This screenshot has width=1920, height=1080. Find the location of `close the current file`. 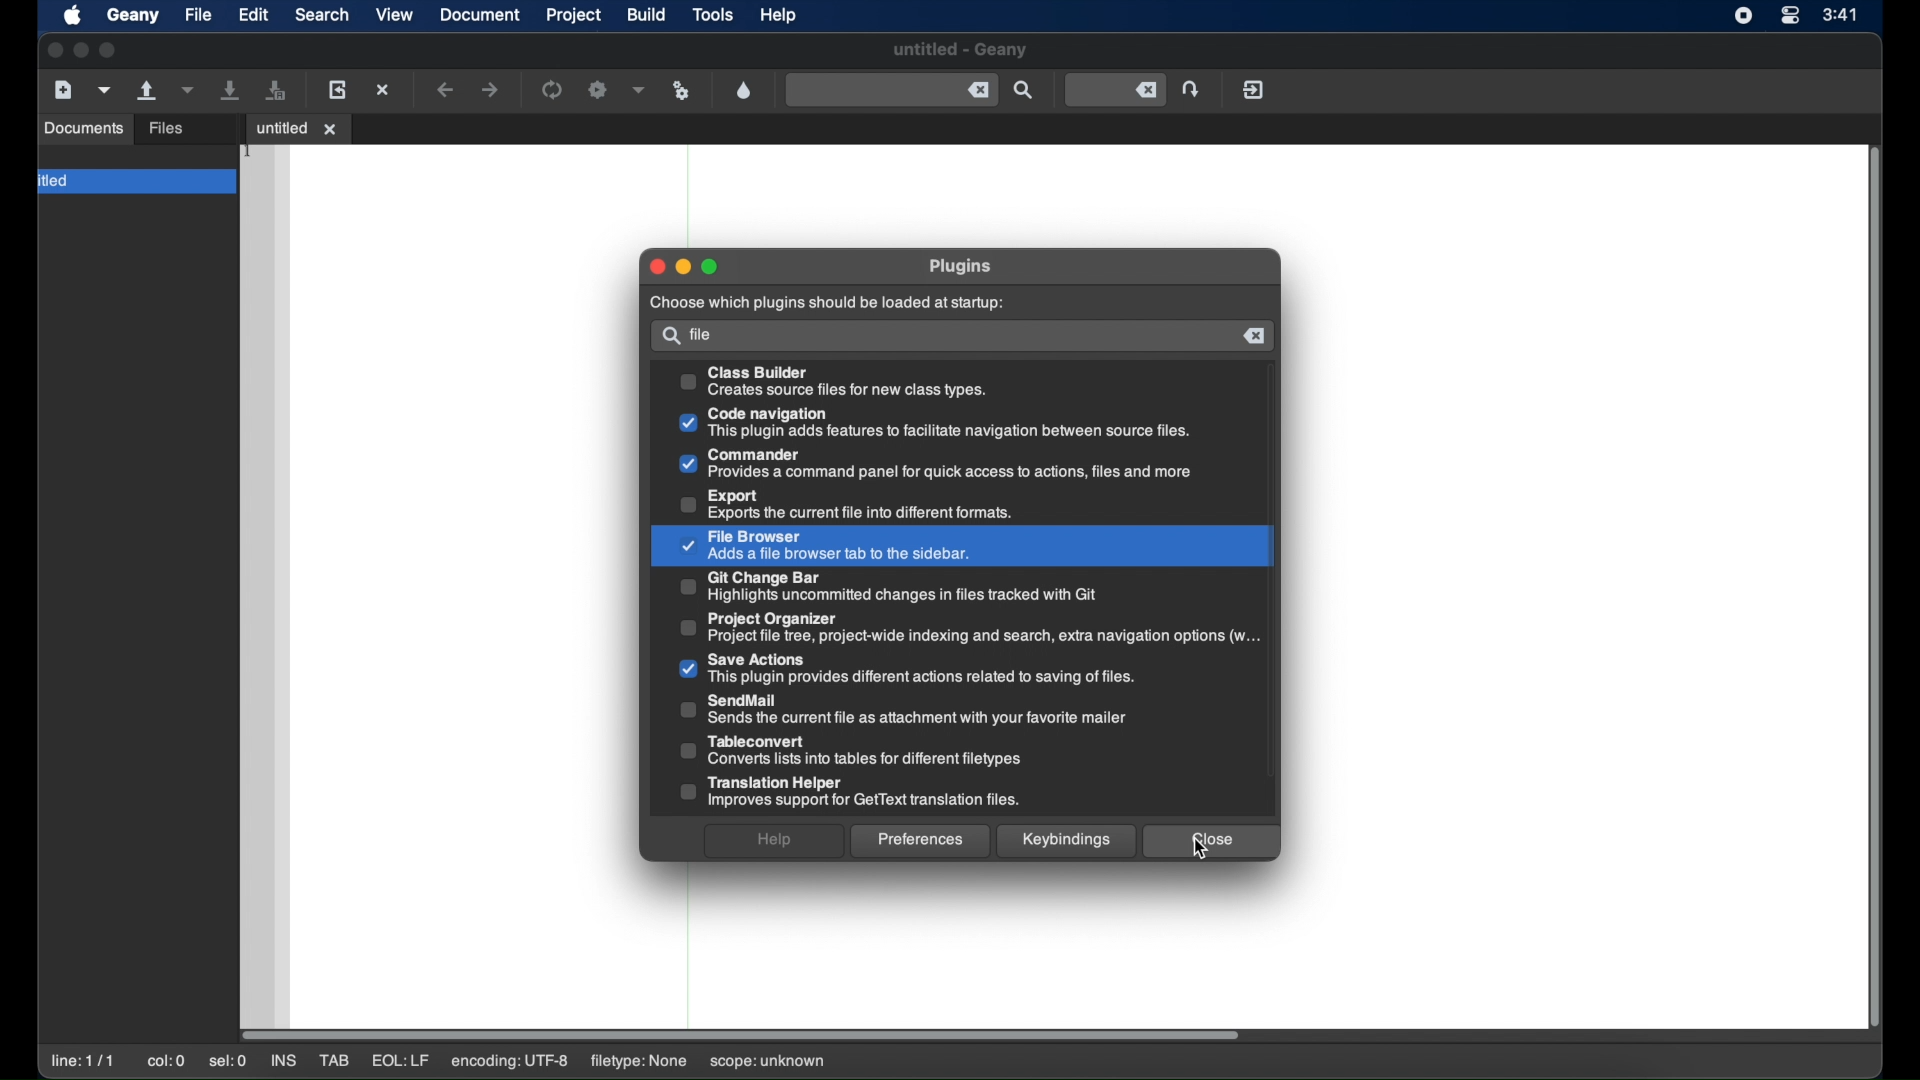

close the current file is located at coordinates (384, 89).